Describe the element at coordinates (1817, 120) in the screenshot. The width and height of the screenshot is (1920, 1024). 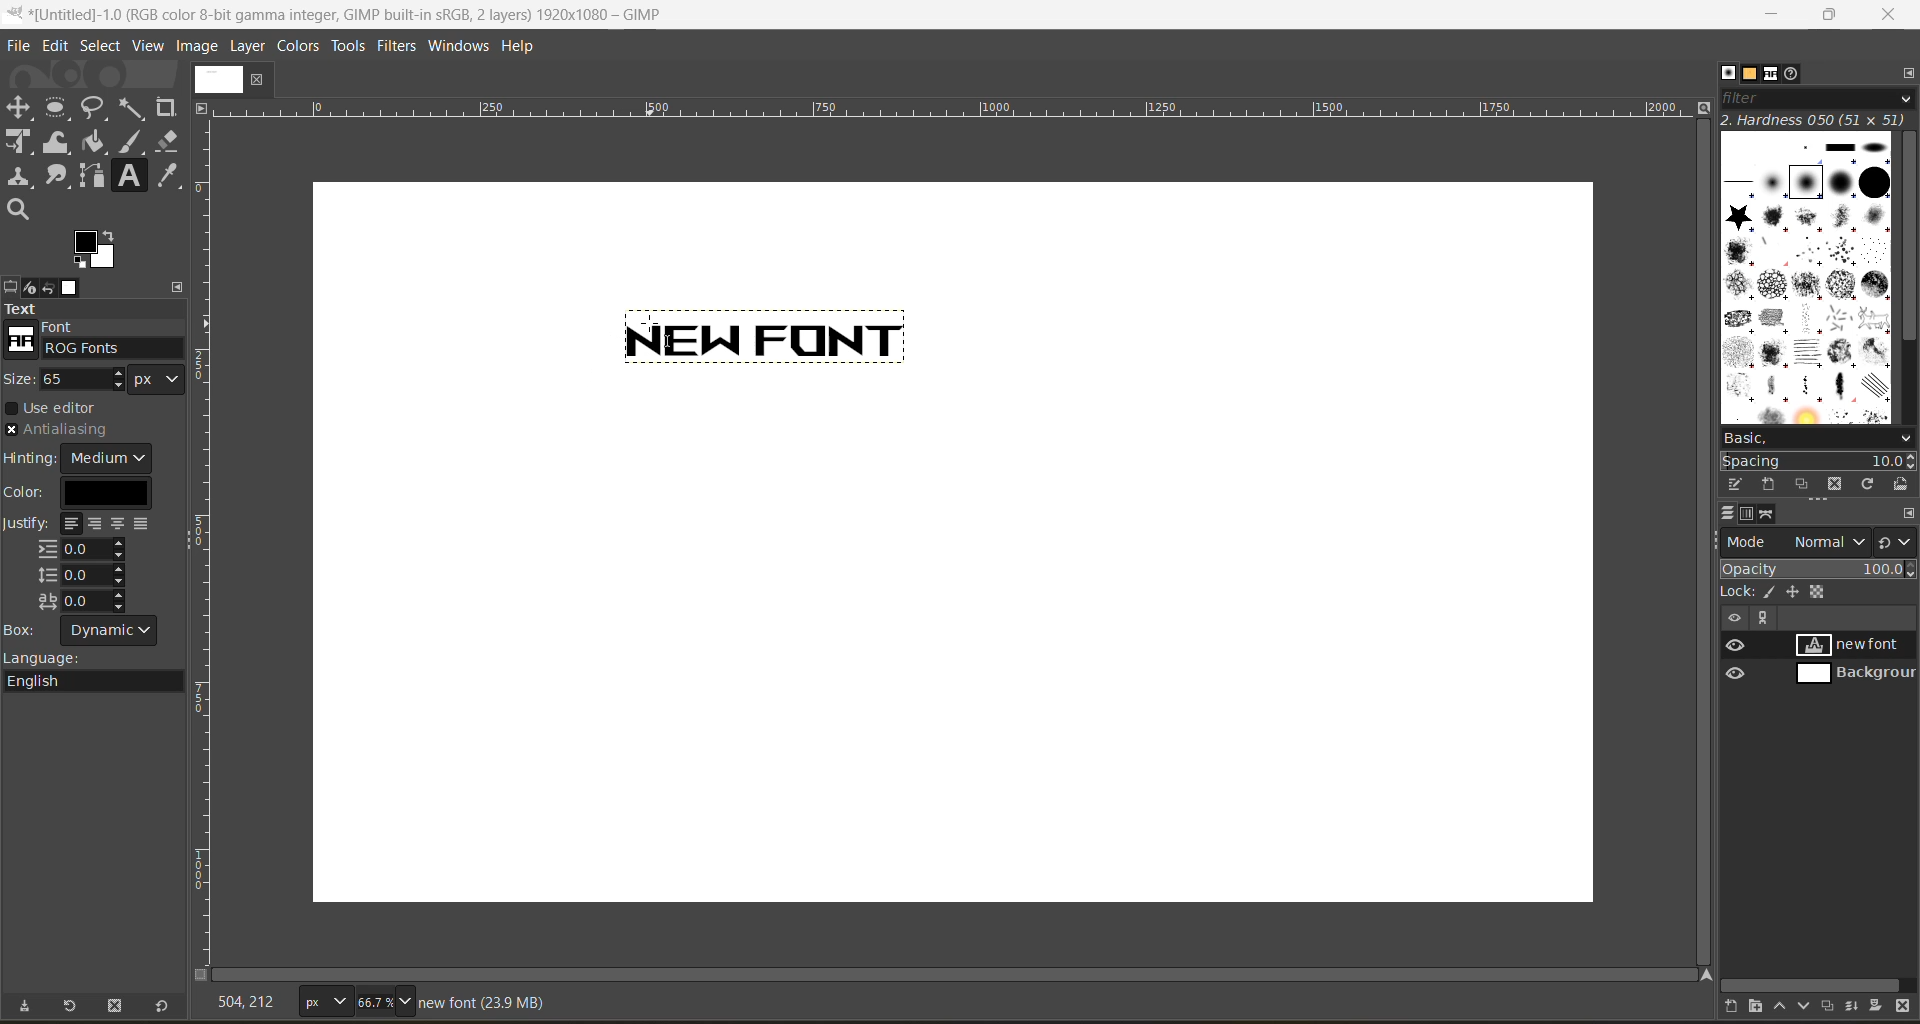
I see `hardness` at that location.